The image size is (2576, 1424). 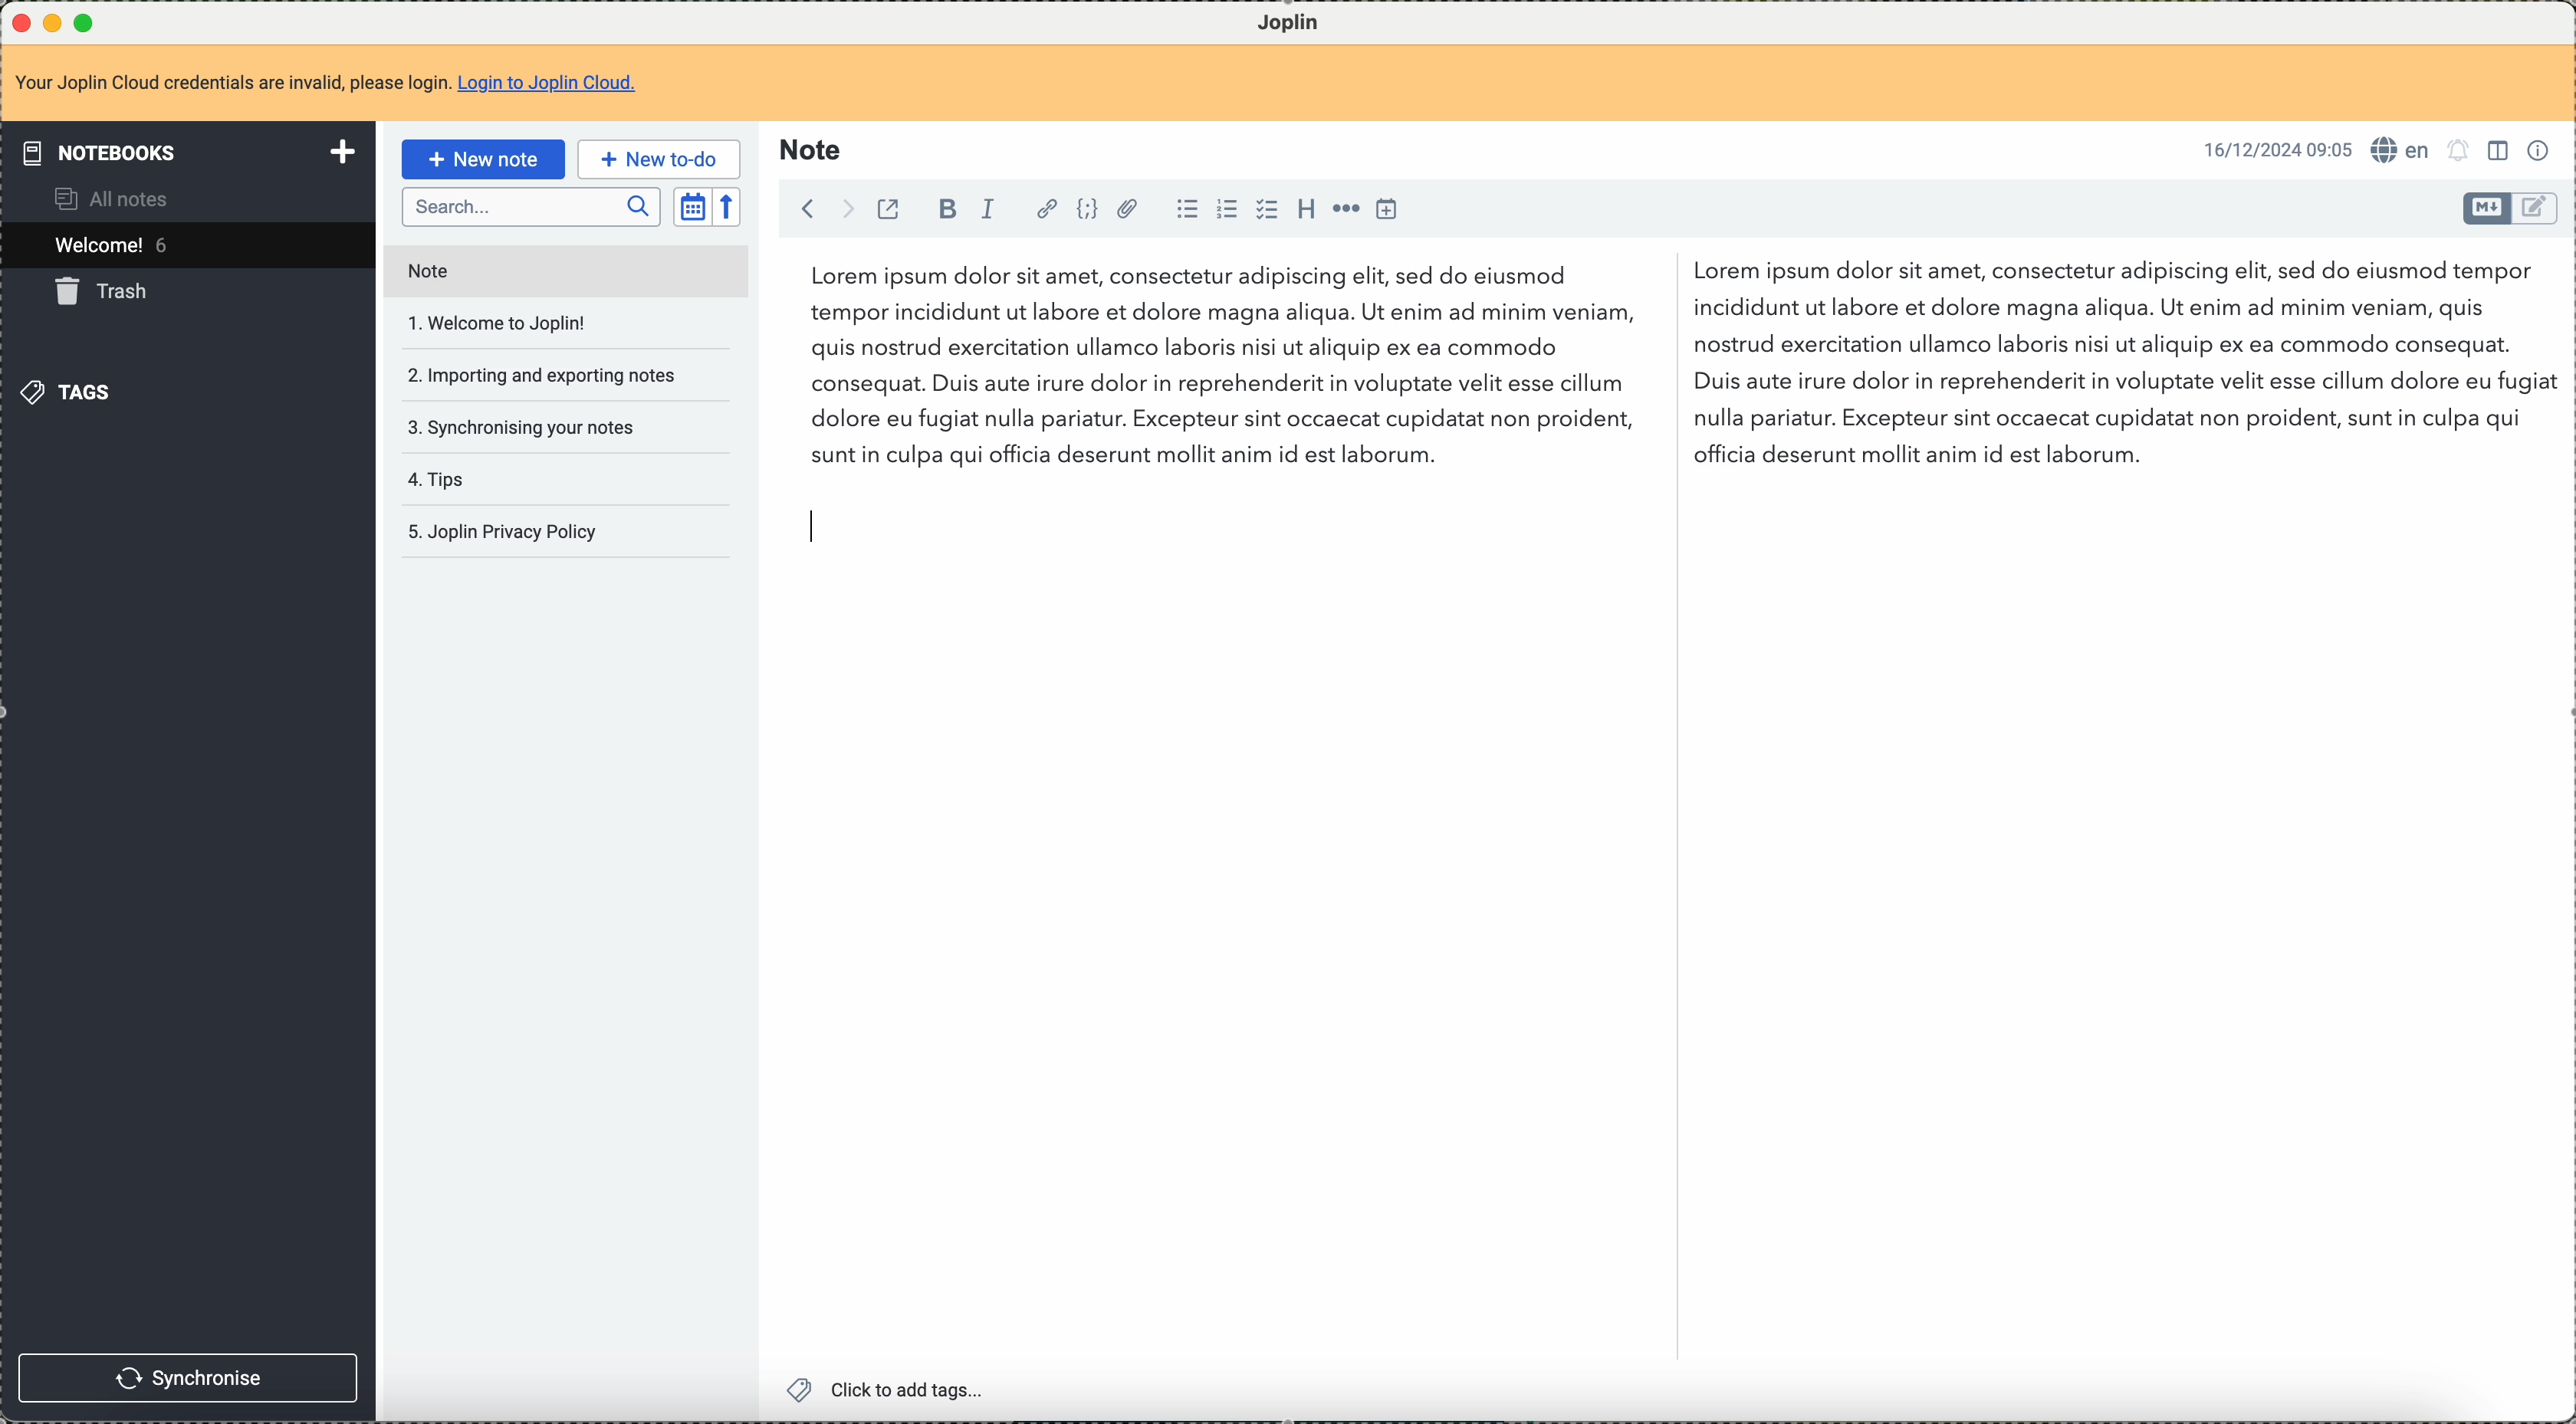 What do you see at coordinates (507, 325) in the screenshot?
I see `welcome to joplin` at bounding box center [507, 325].